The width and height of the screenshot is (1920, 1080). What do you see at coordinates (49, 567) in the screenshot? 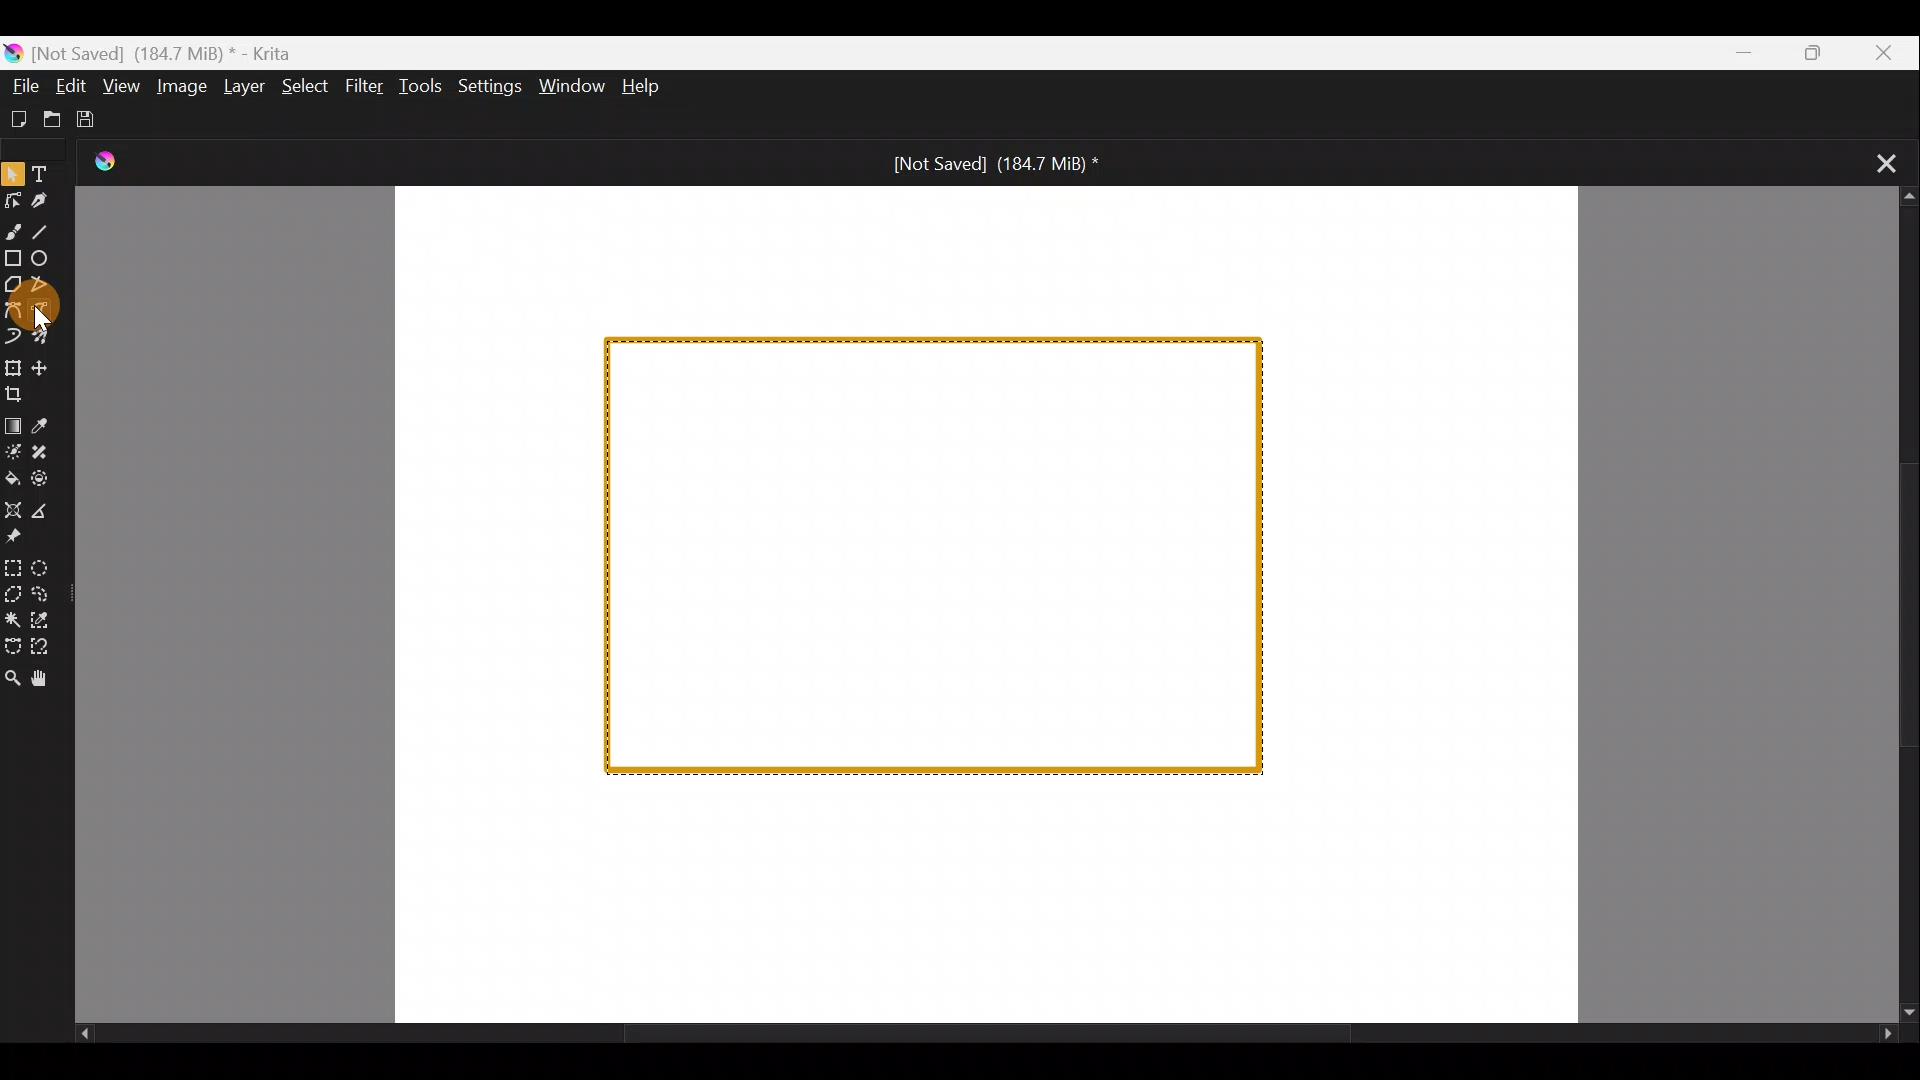
I see `Elliptical selection tool` at bounding box center [49, 567].